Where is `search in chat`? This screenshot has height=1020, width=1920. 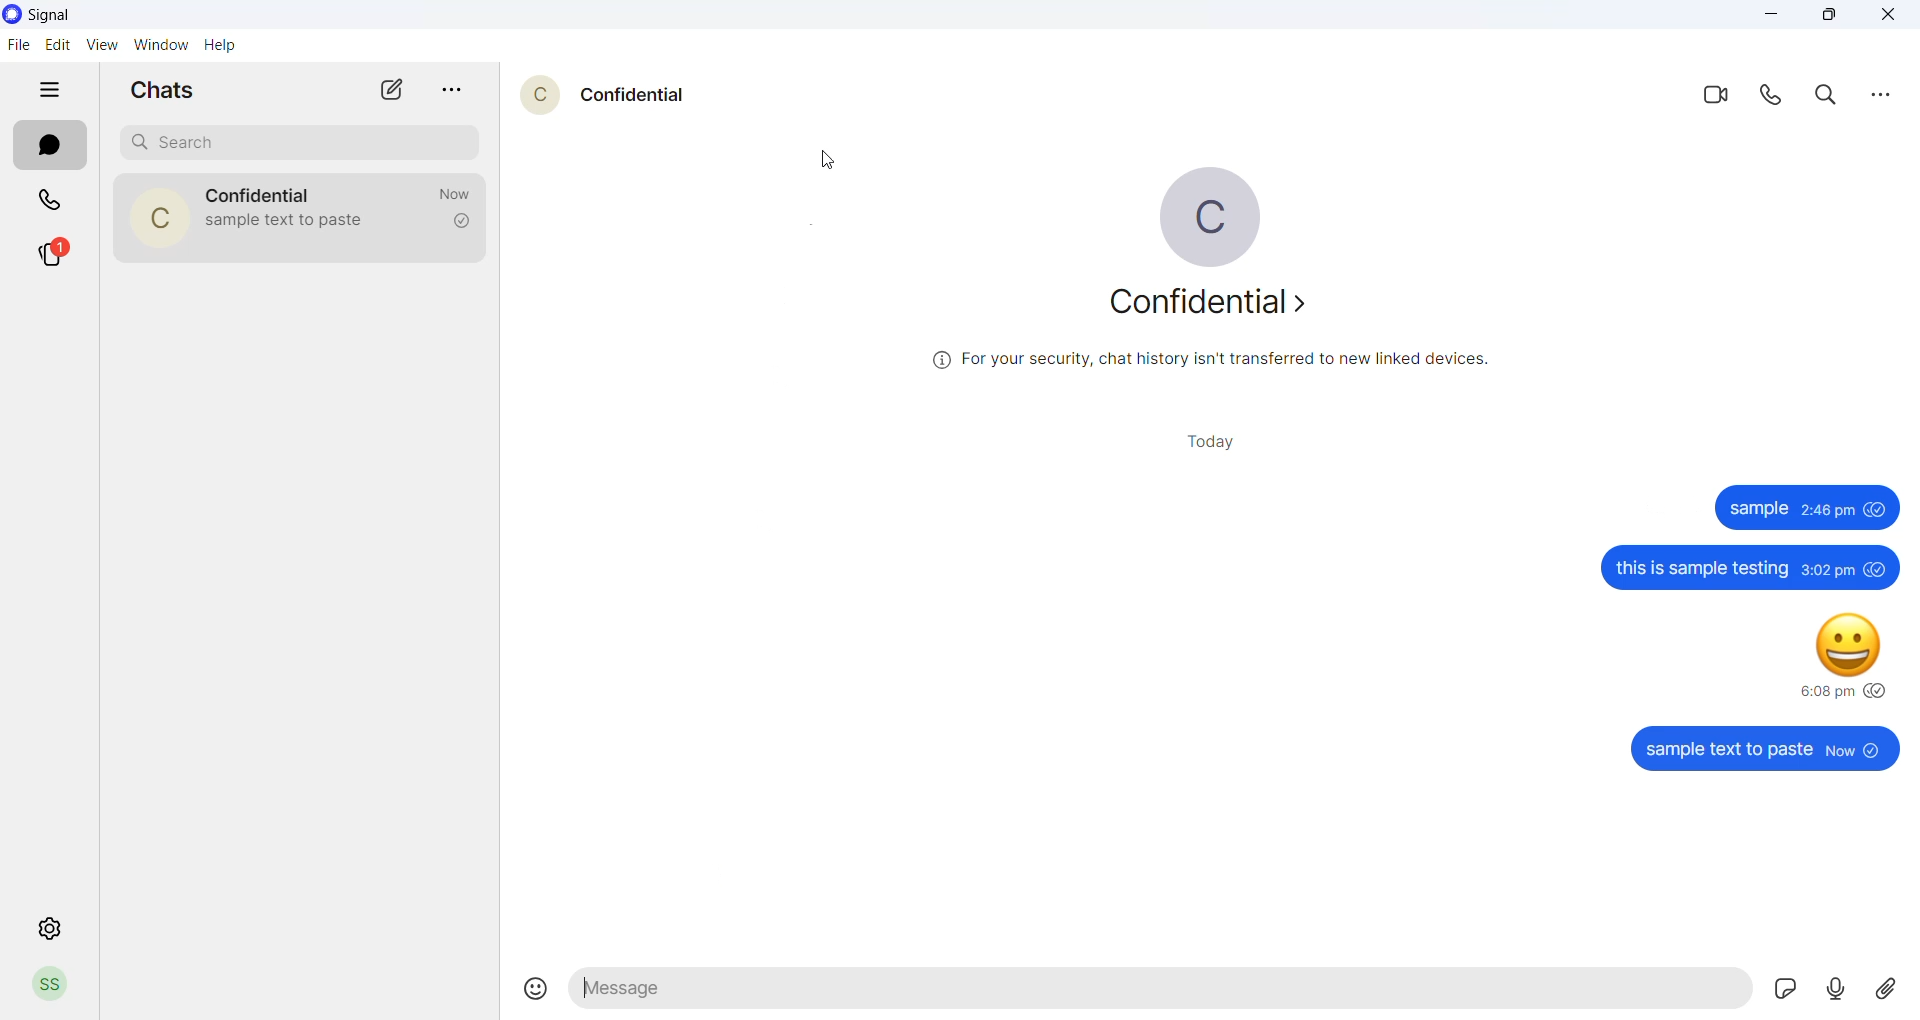
search in chat is located at coordinates (1831, 98).